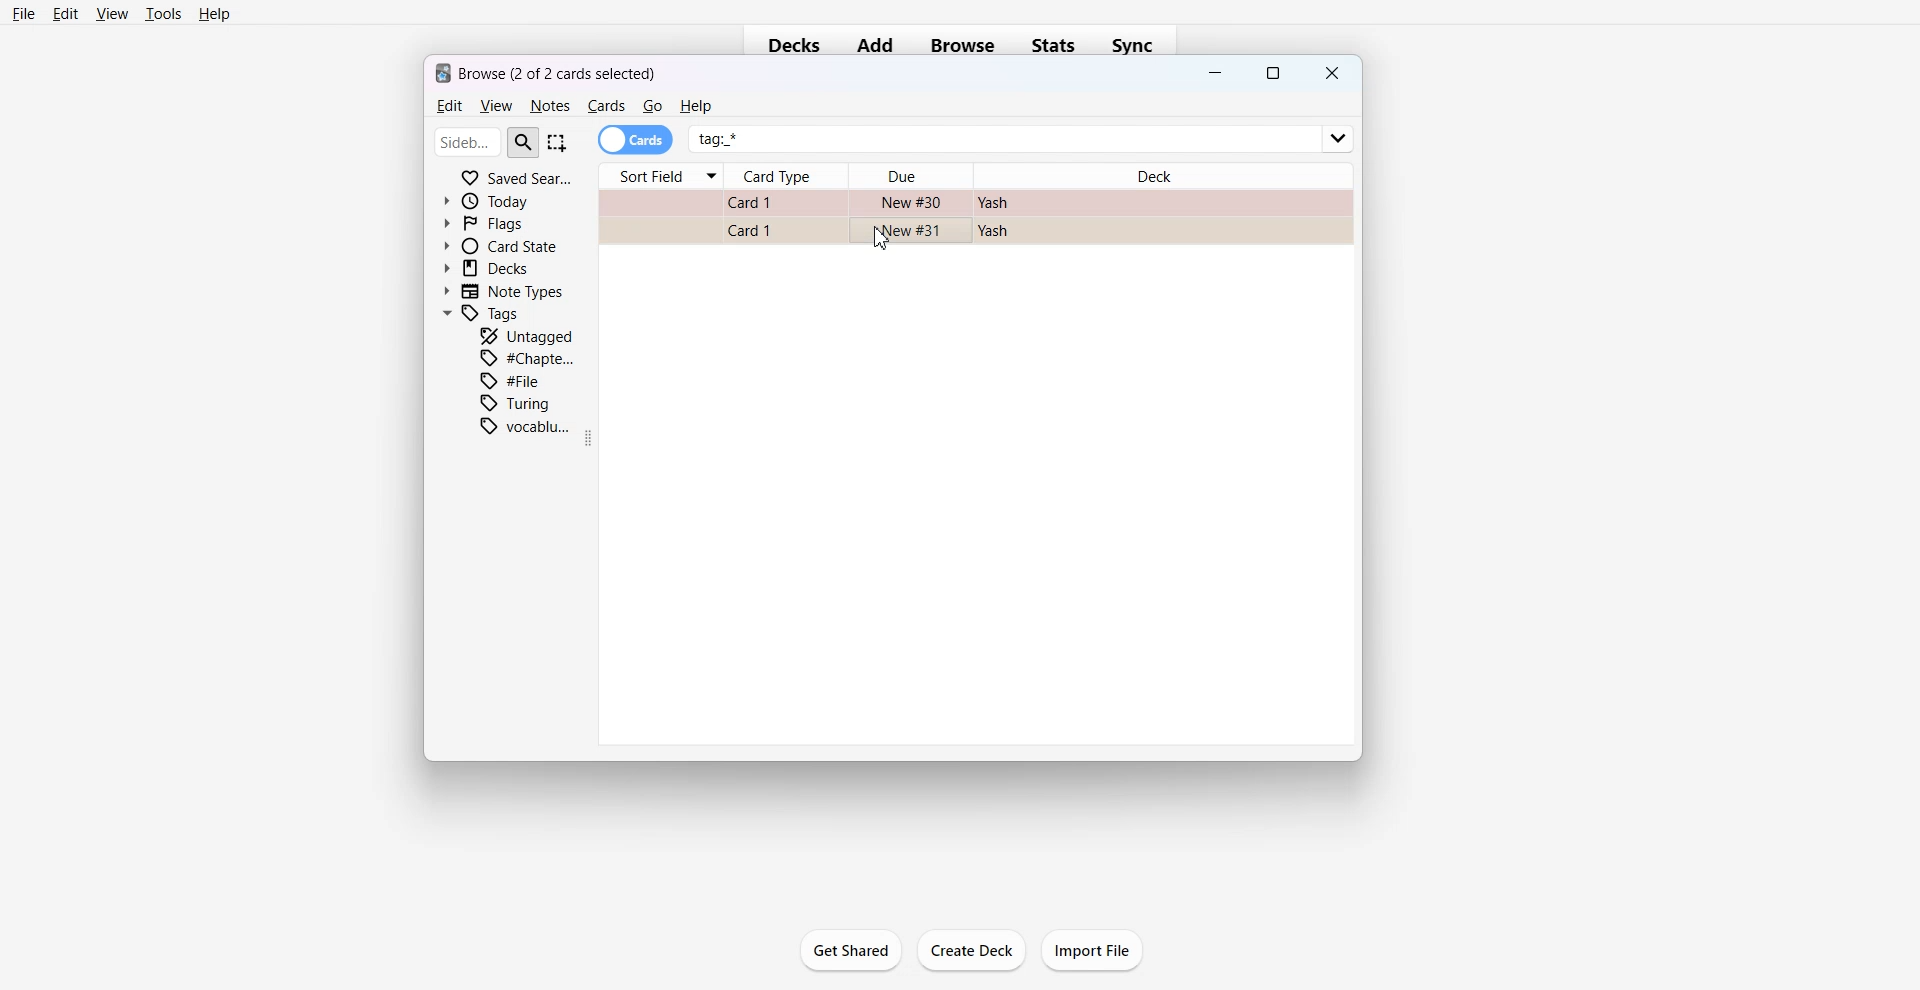  Describe the element at coordinates (592, 438) in the screenshot. I see `Drag Handle` at that location.